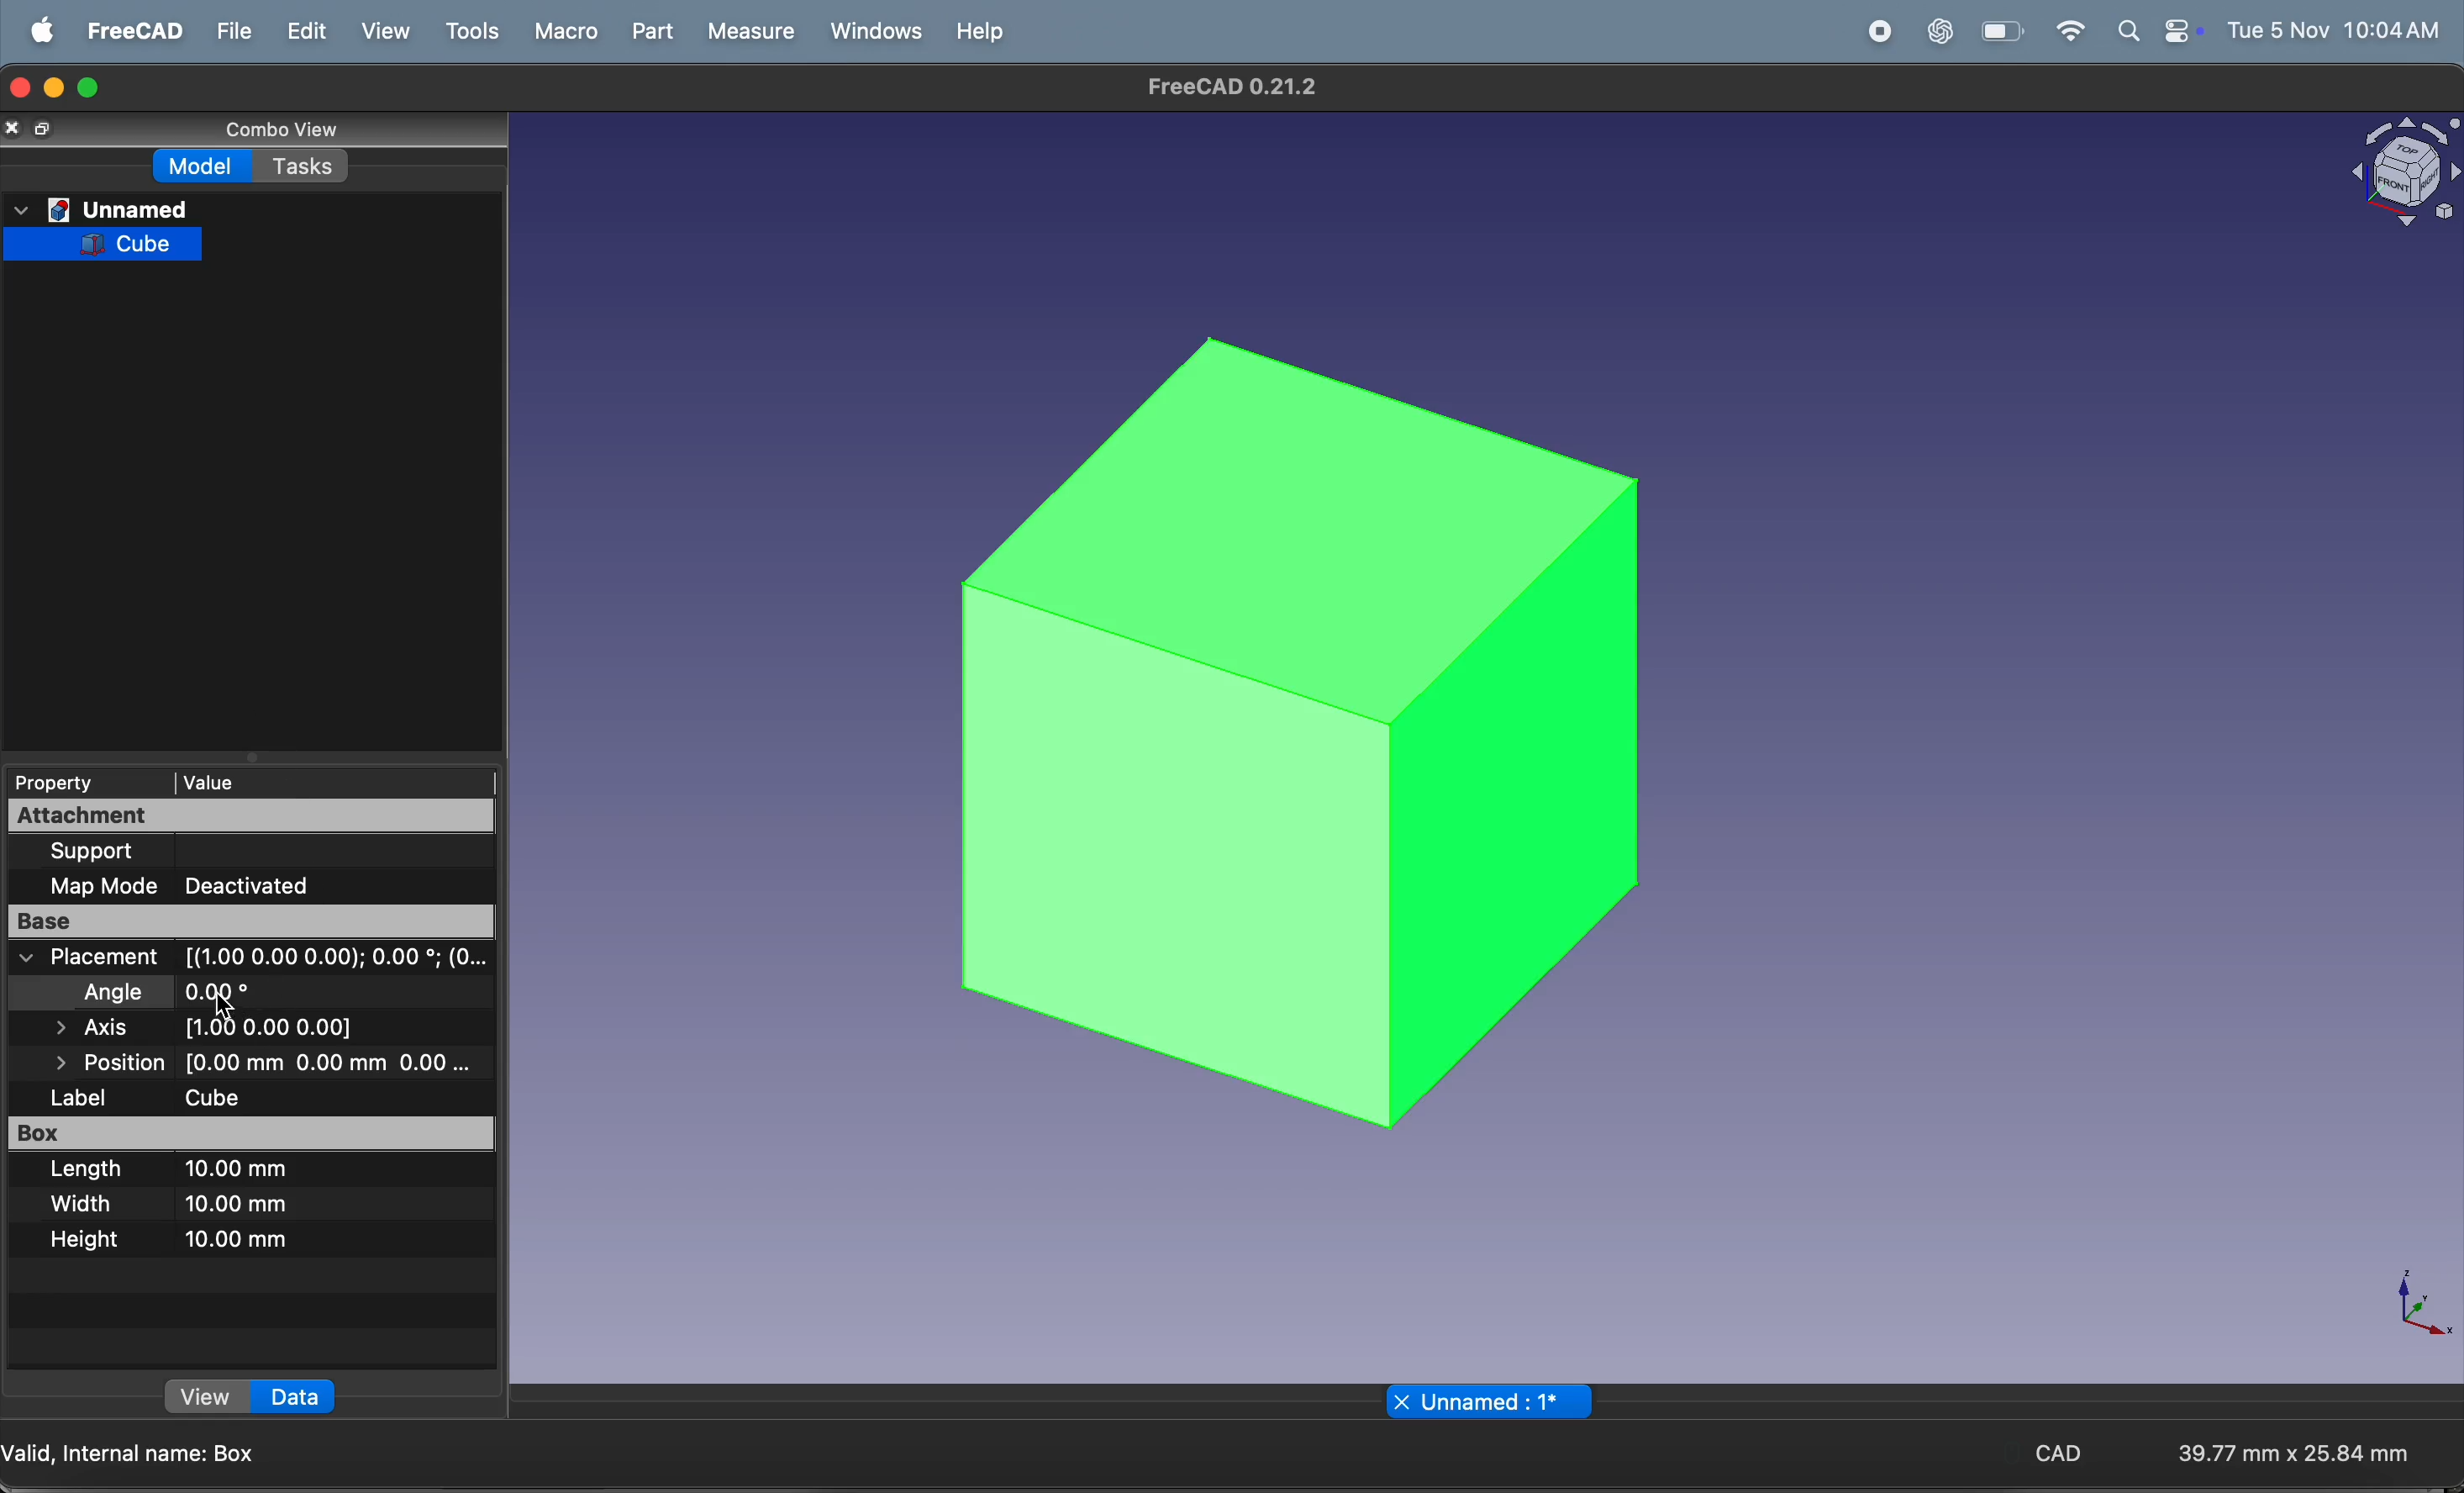 Image resolution: width=2464 pixels, height=1493 pixels. What do you see at coordinates (37, 30) in the screenshot?
I see `apple` at bounding box center [37, 30].